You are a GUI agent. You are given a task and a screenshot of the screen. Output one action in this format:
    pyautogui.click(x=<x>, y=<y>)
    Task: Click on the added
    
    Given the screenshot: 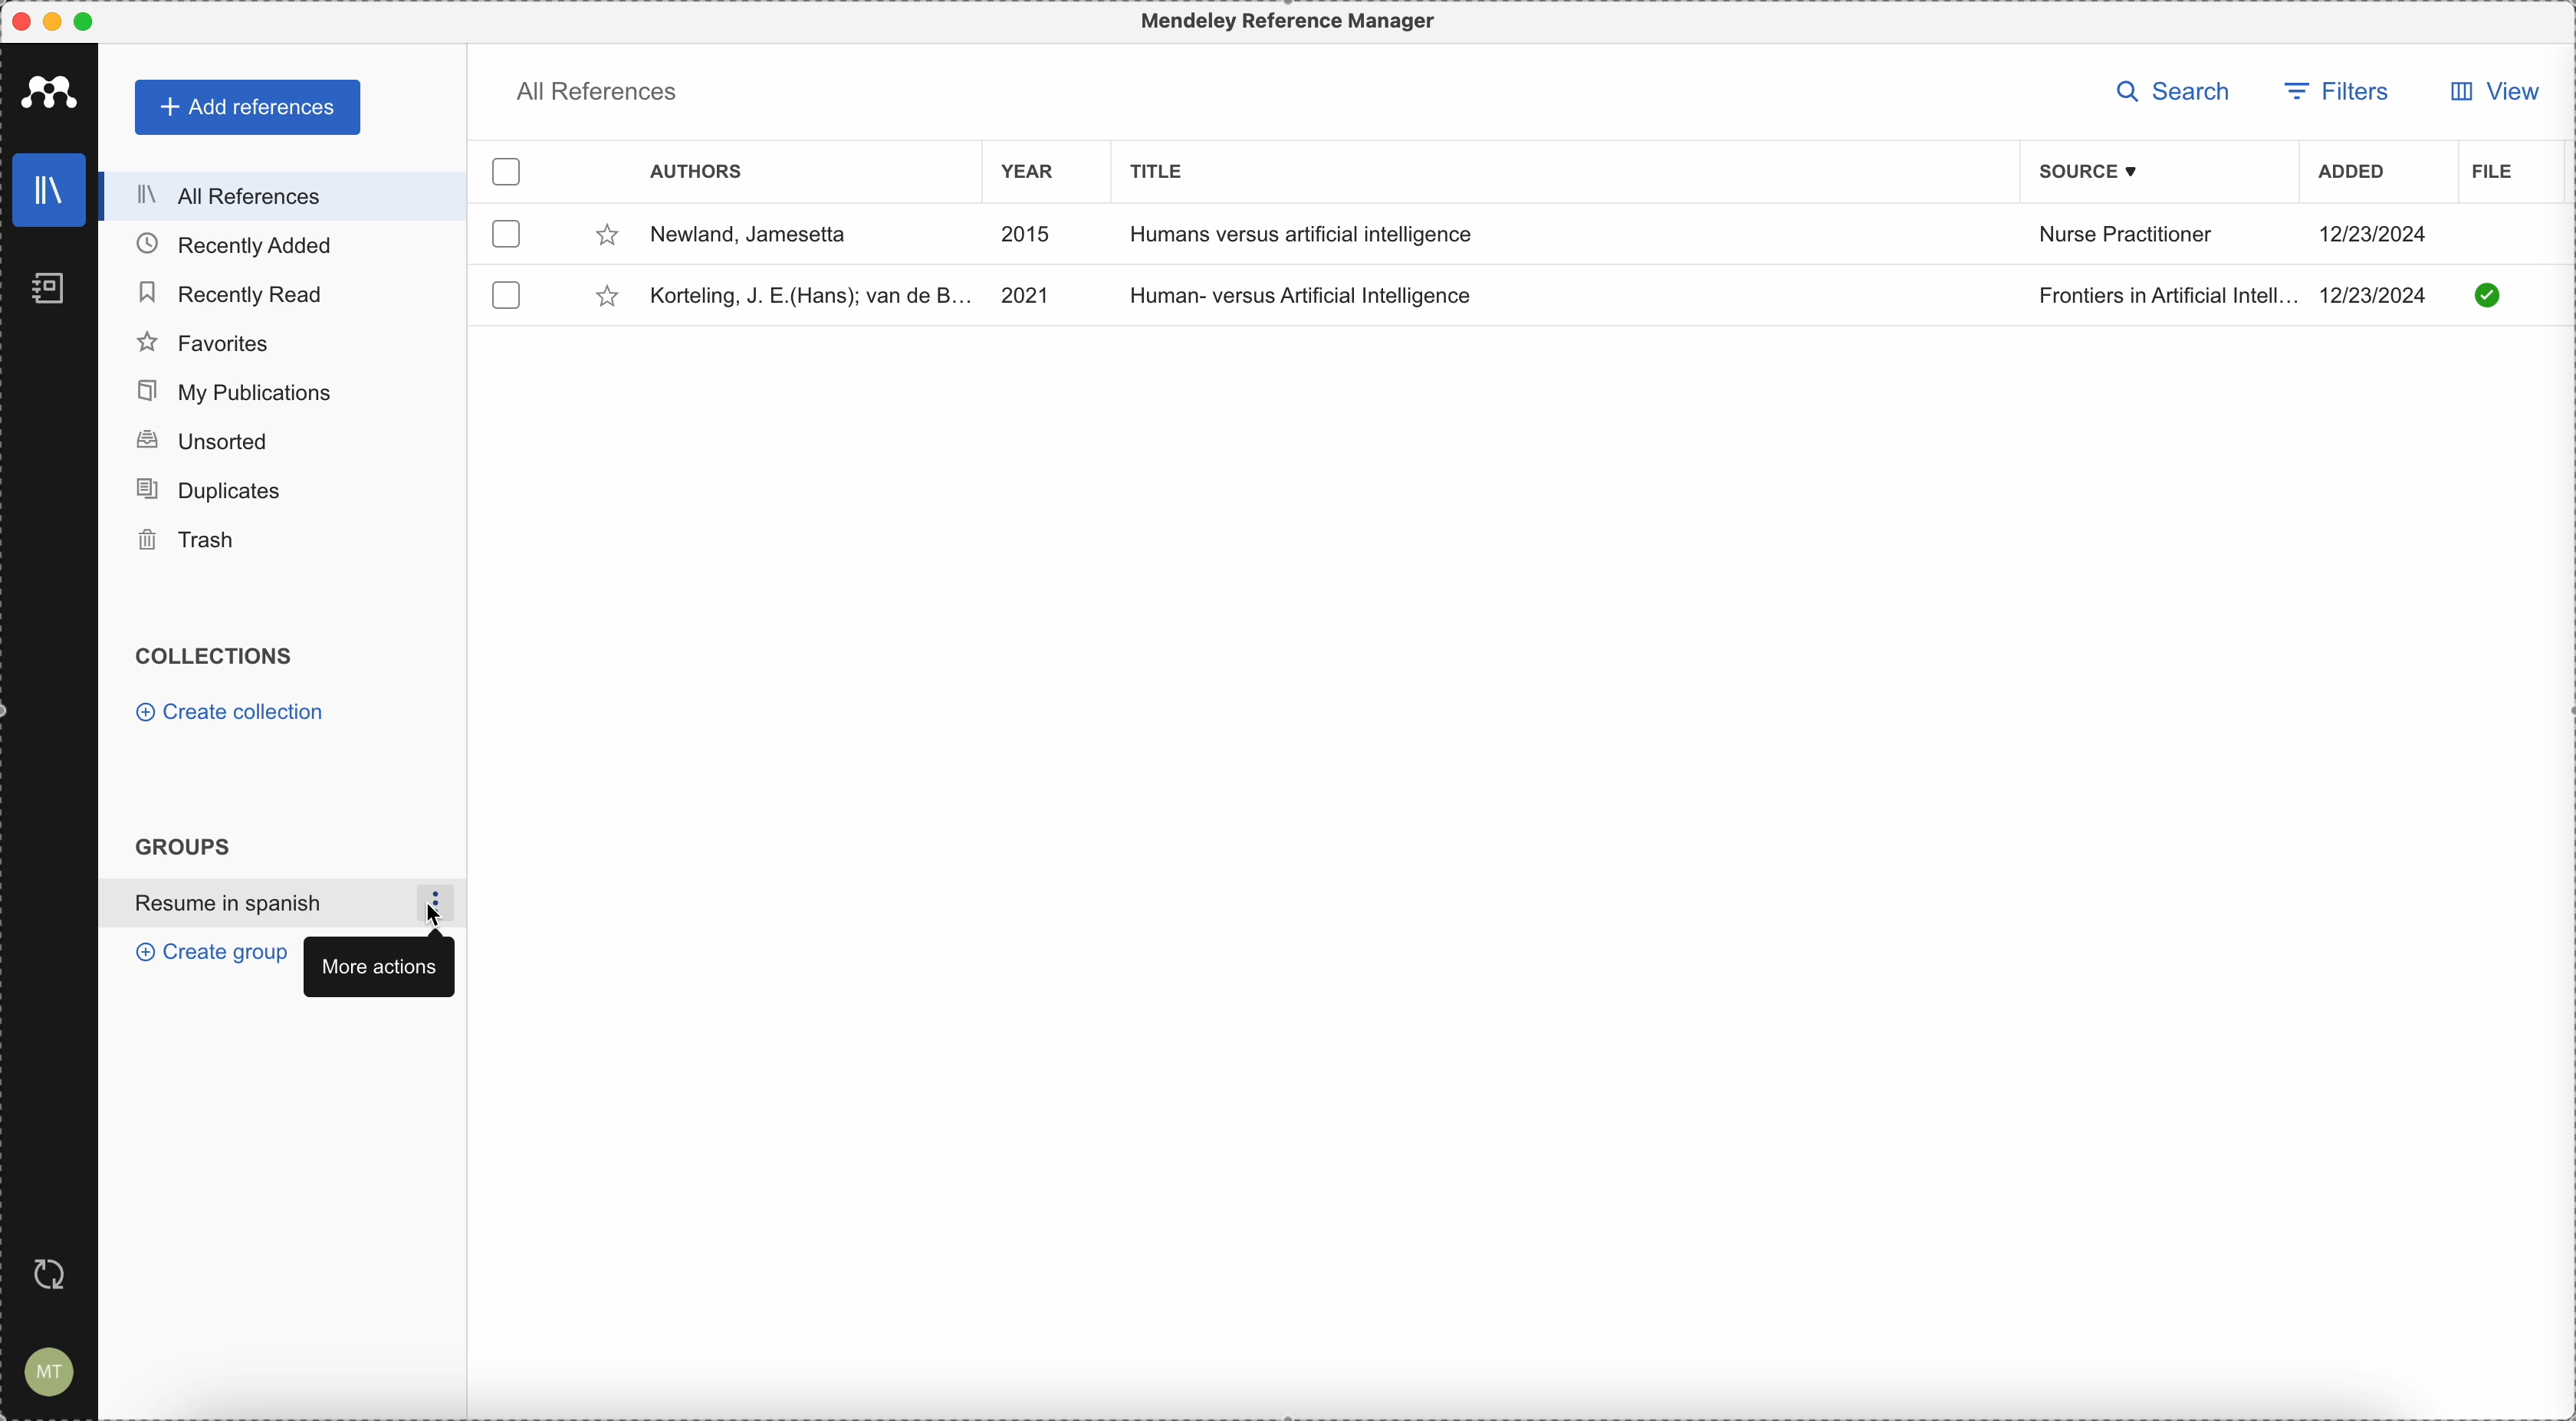 What is the action you would take?
    pyautogui.click(x=2352, y=174)
    